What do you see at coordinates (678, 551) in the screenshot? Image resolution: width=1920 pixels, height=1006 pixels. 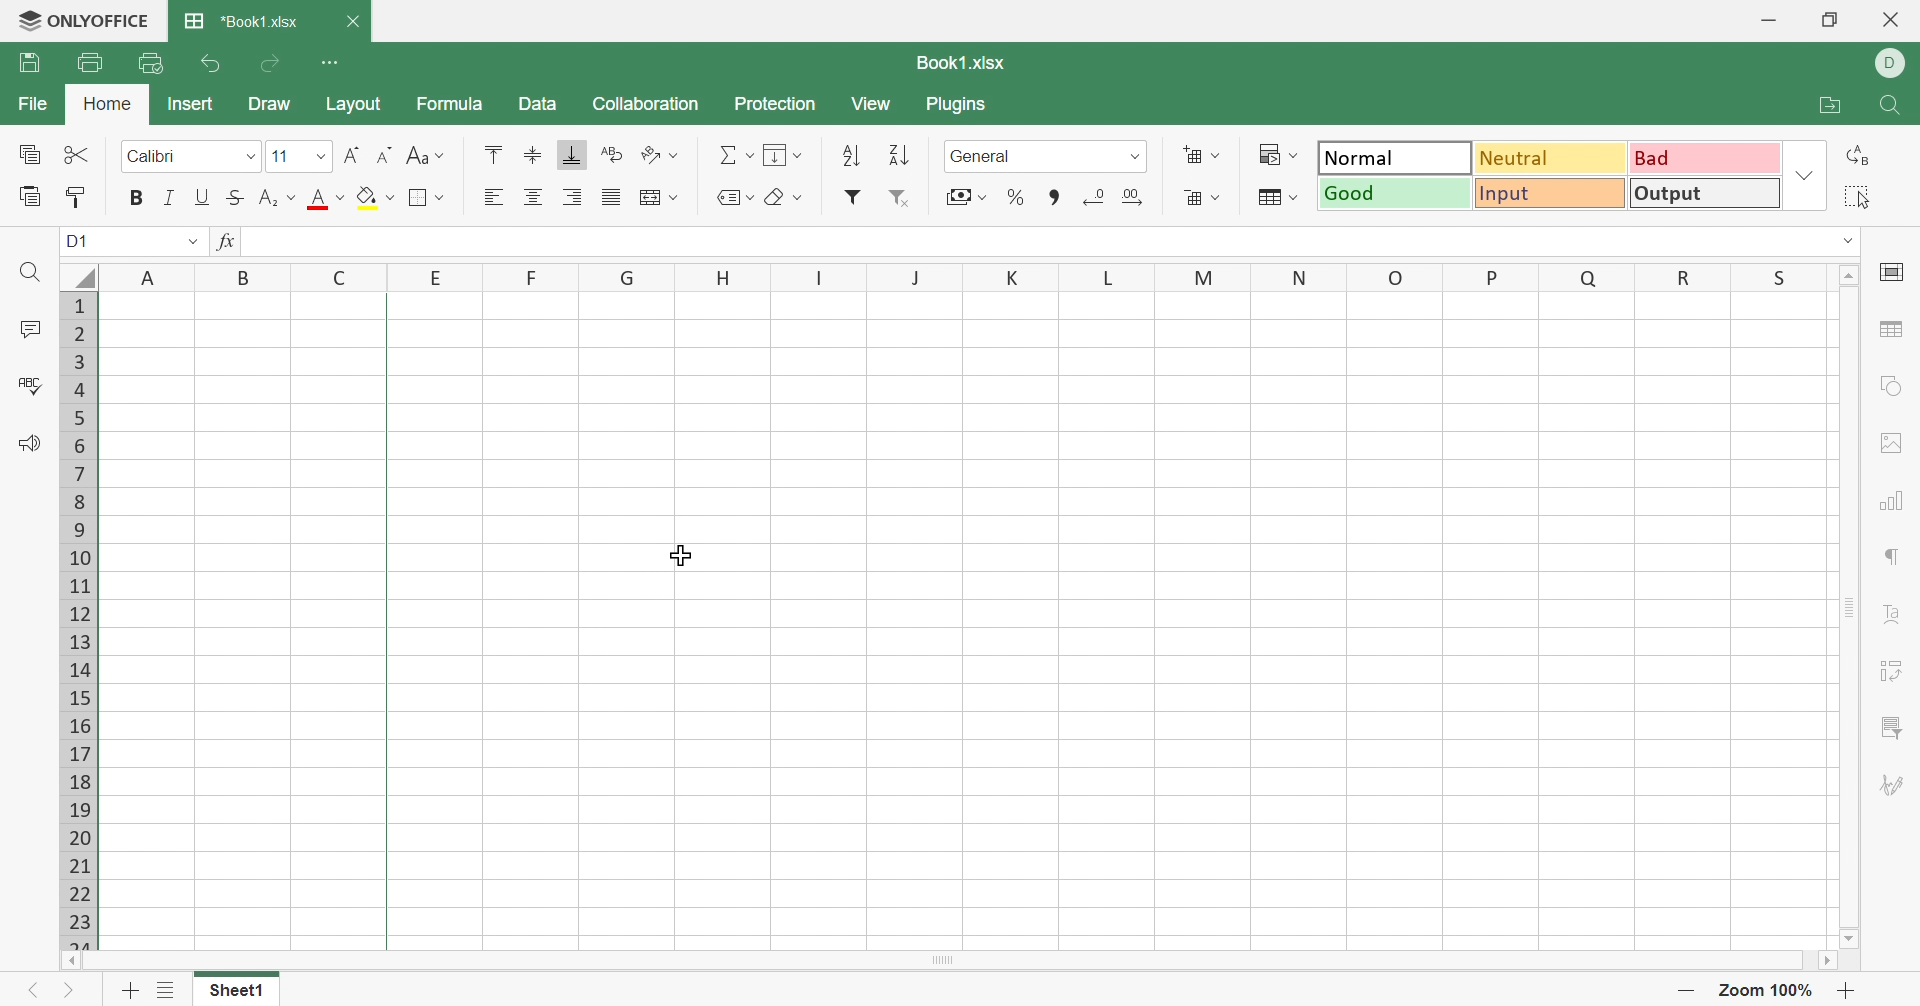 I see `Cursor` at bounding box center [678, 551].